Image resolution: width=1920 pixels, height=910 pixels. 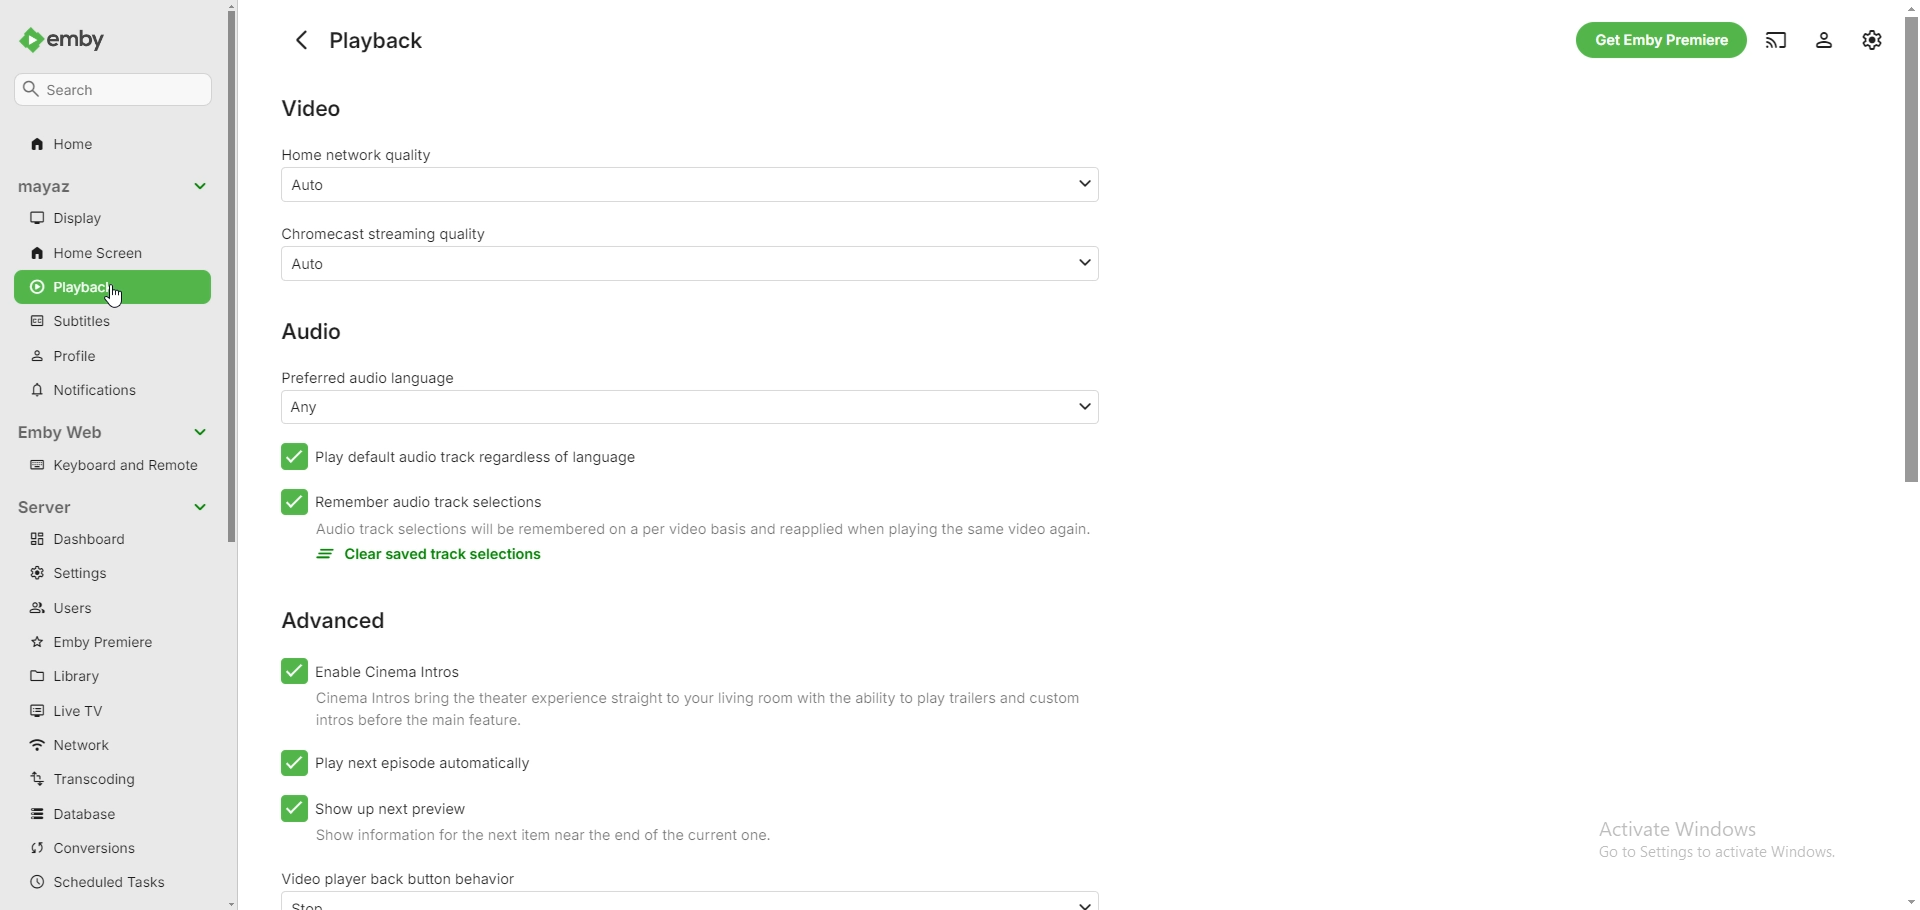 I want to click on get emby premium, so click(x=1662, y=40).